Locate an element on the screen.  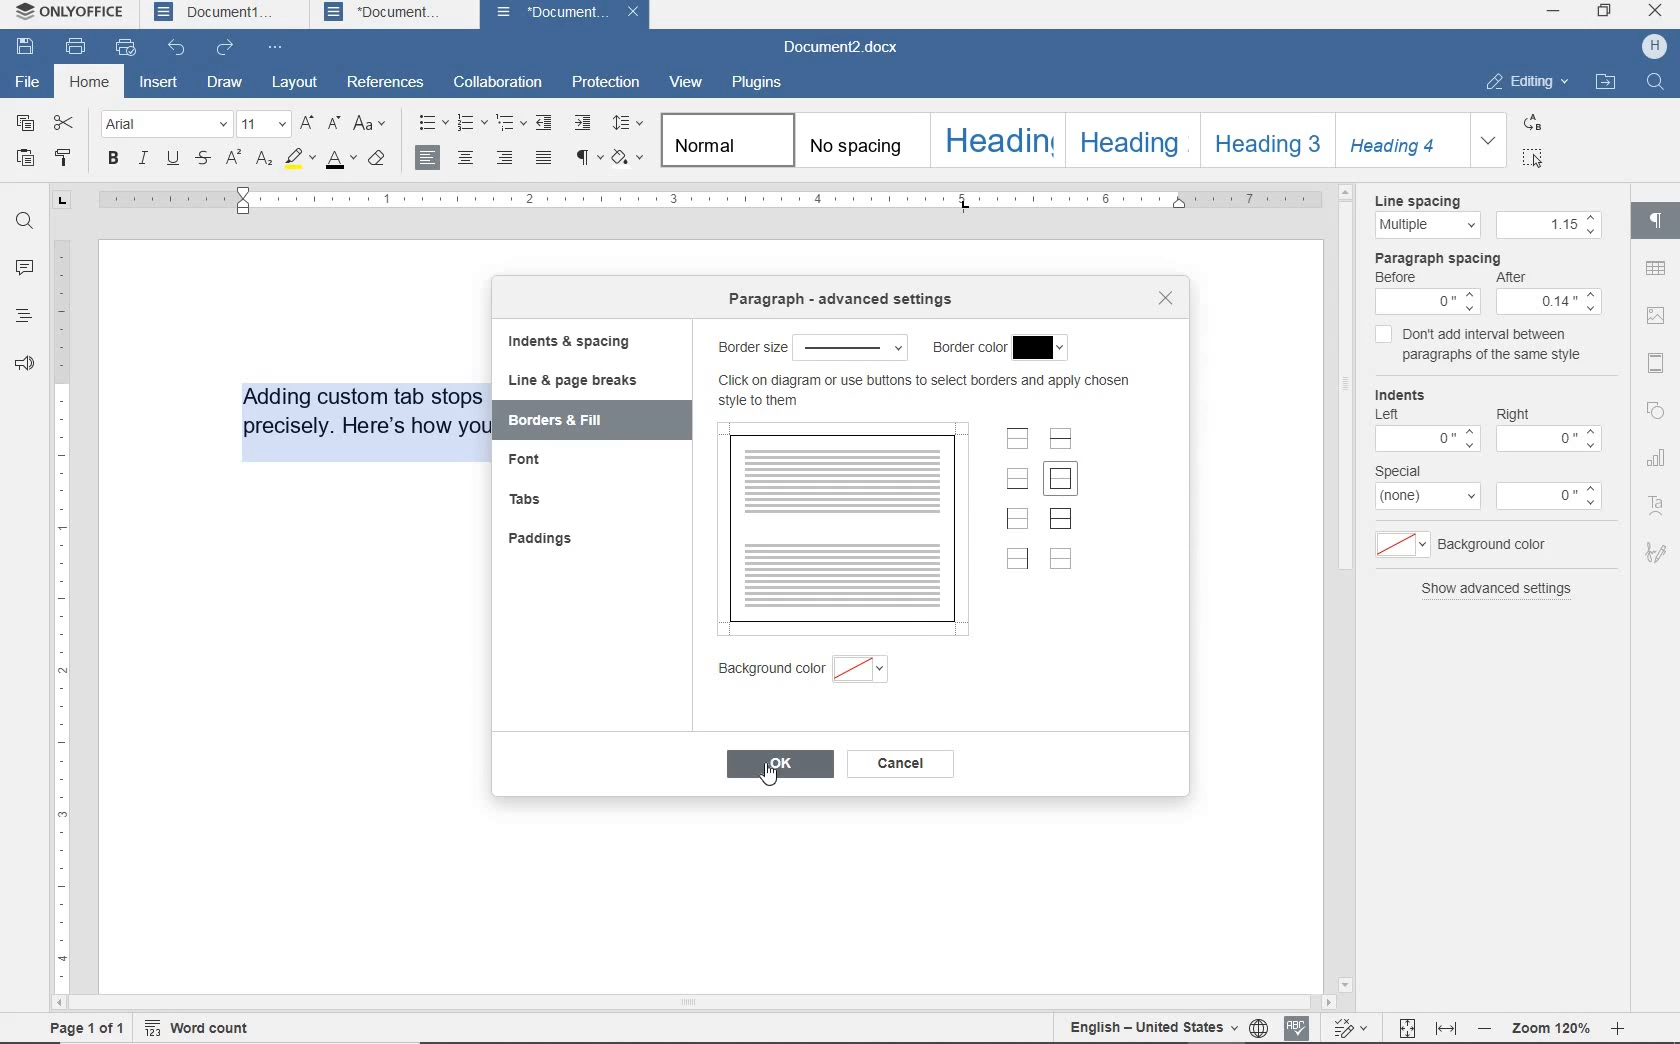
superscript is located at coordinates (236, 157).